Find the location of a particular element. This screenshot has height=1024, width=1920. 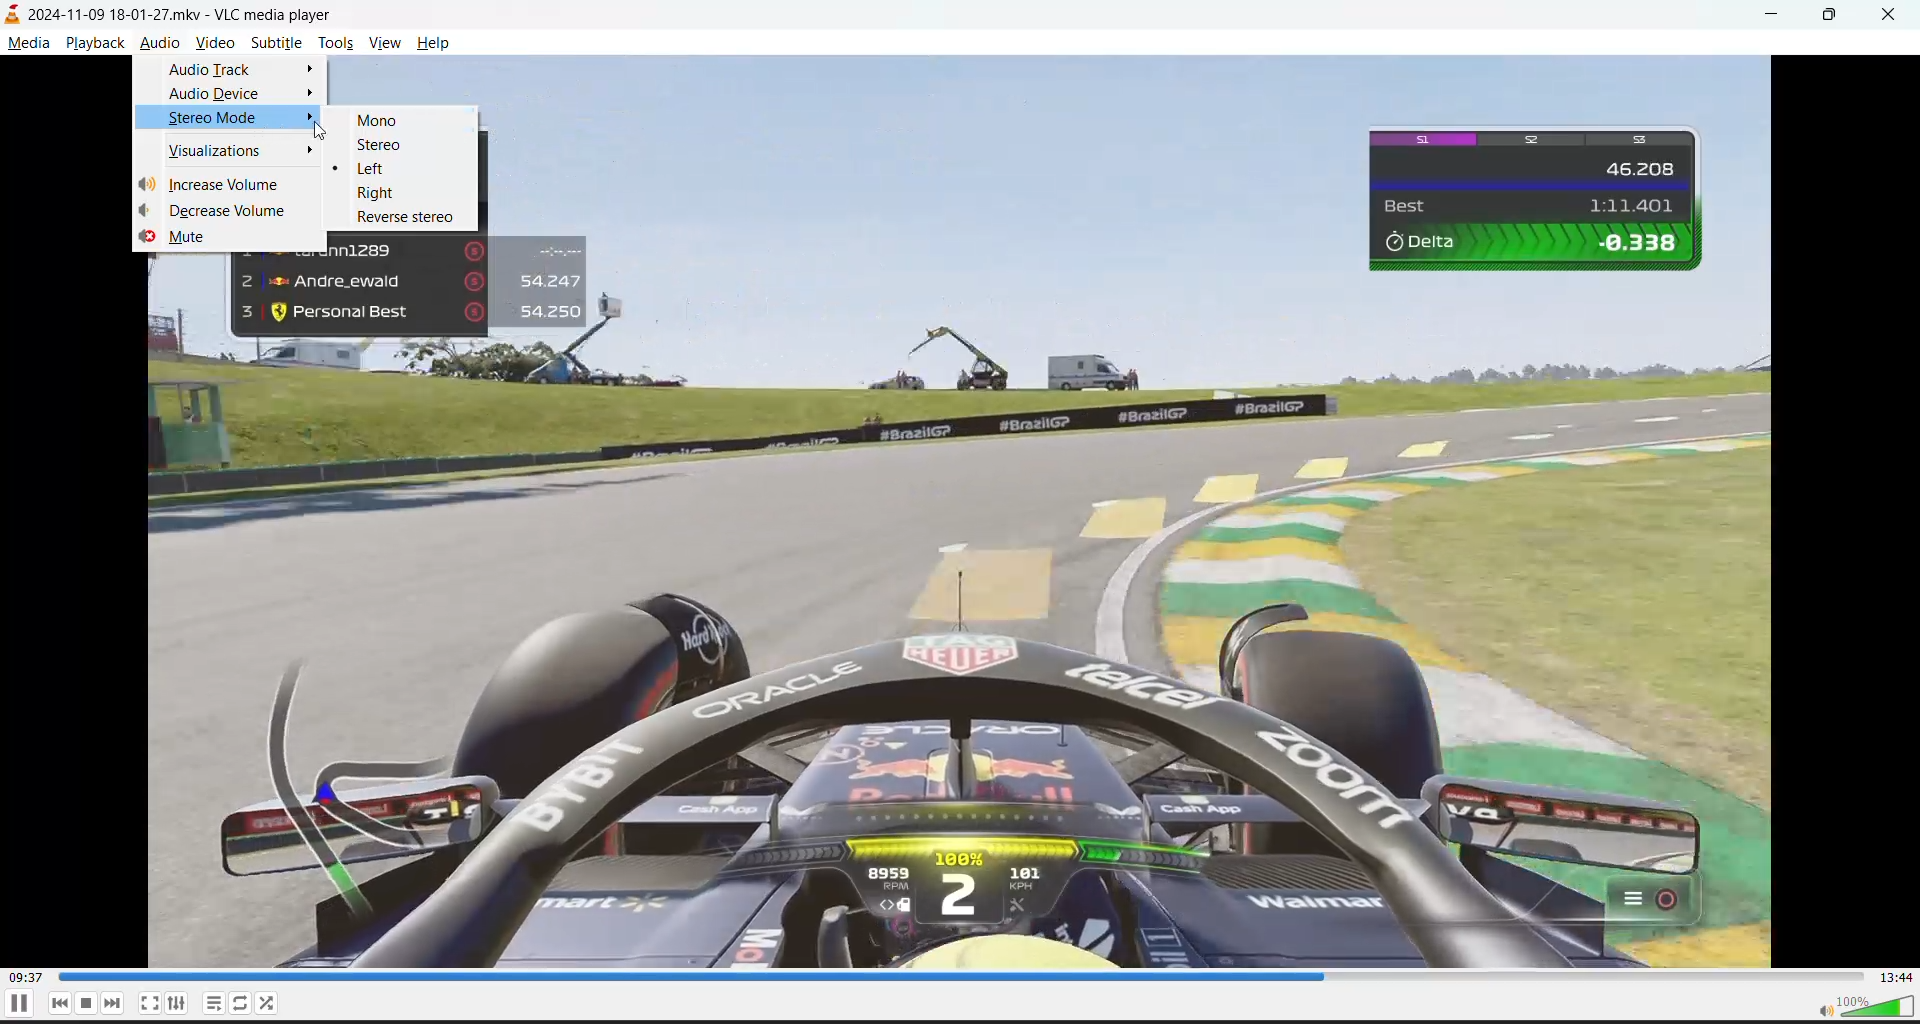

pause is located at coordinates (85, 1005).